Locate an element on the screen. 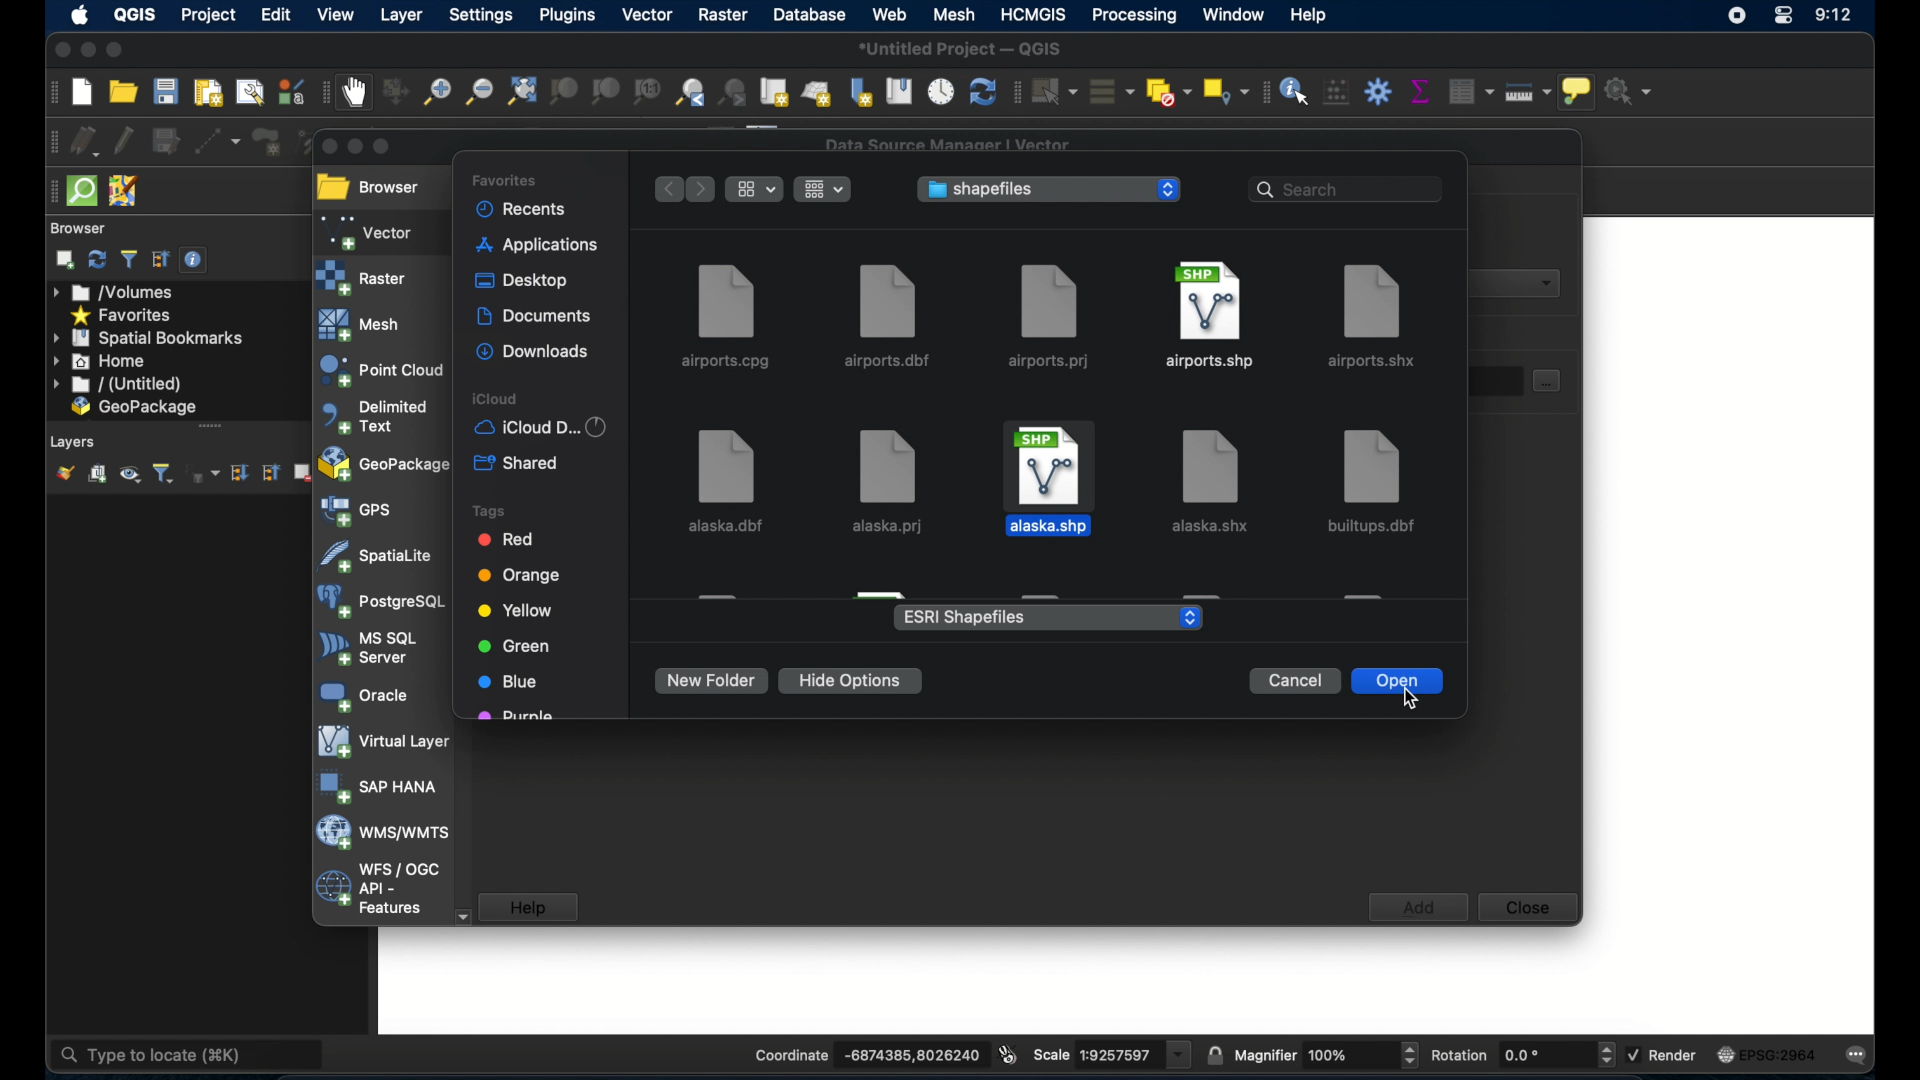  alaska.dbf  file is located at coordinates (726, 479).